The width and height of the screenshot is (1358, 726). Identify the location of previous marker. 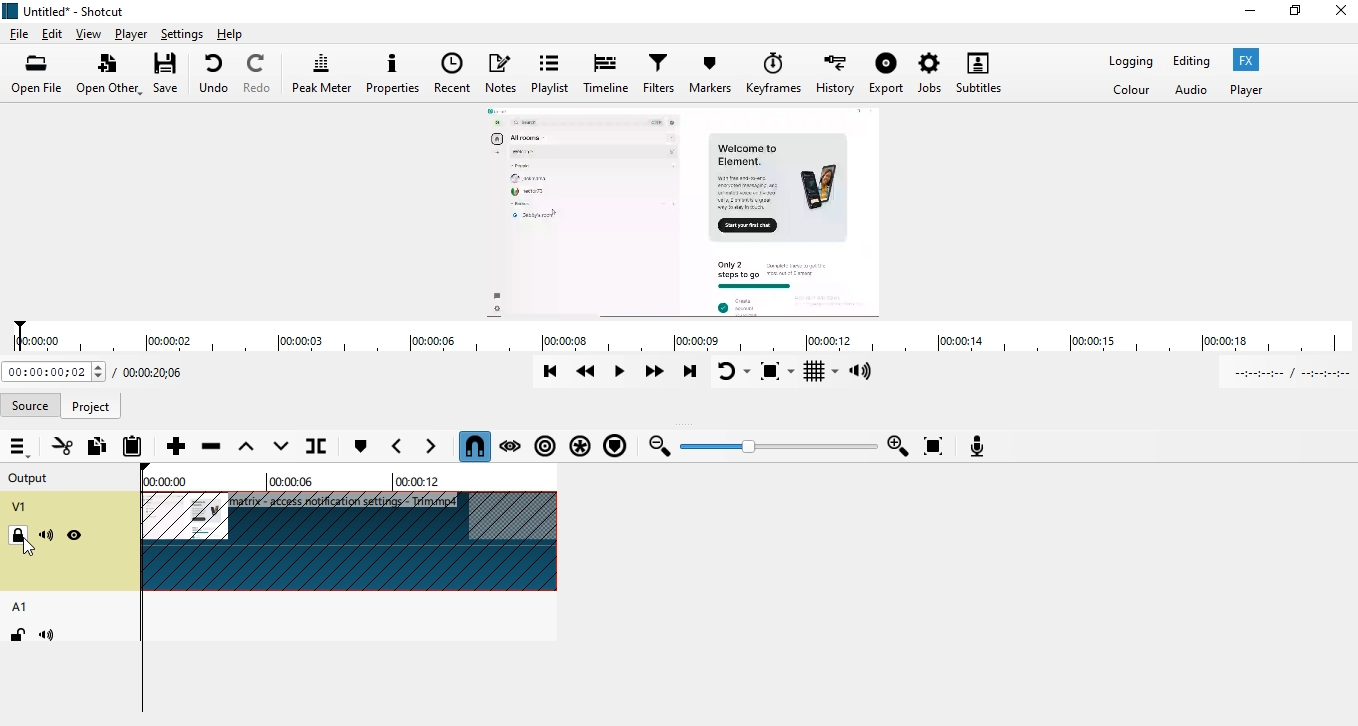
(397, 446).